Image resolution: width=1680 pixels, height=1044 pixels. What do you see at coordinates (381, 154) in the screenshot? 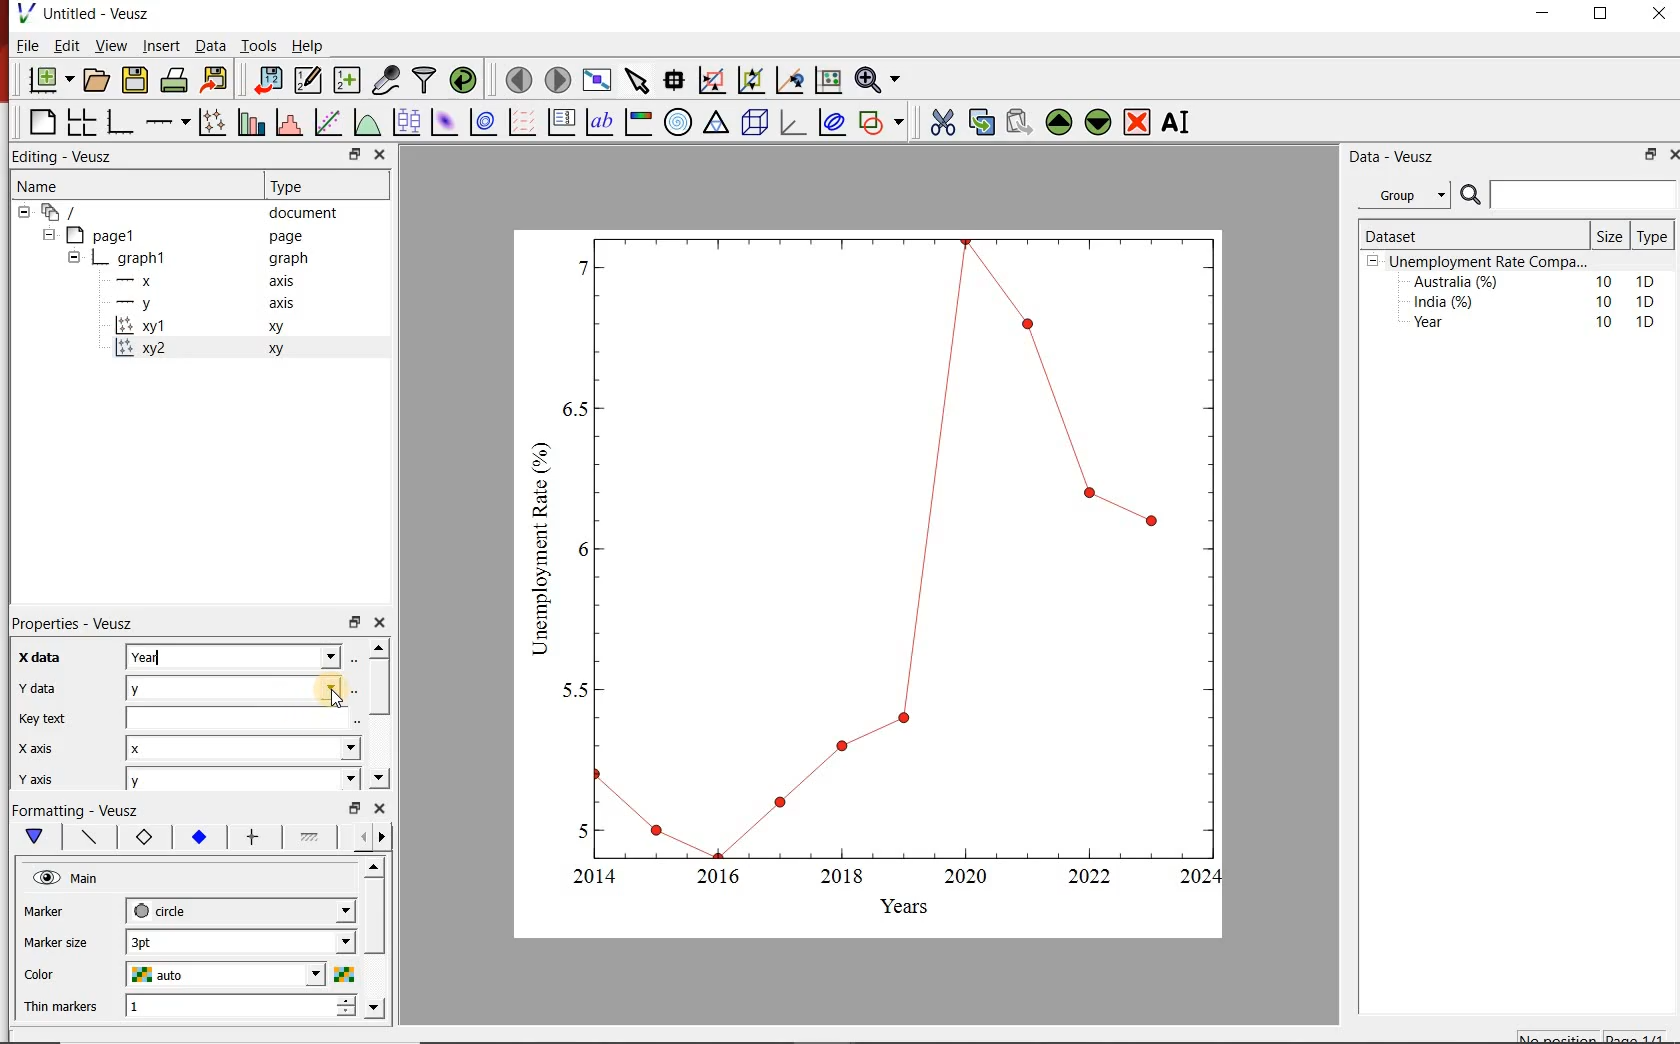
I see `close` at bounding box center [381, 154].